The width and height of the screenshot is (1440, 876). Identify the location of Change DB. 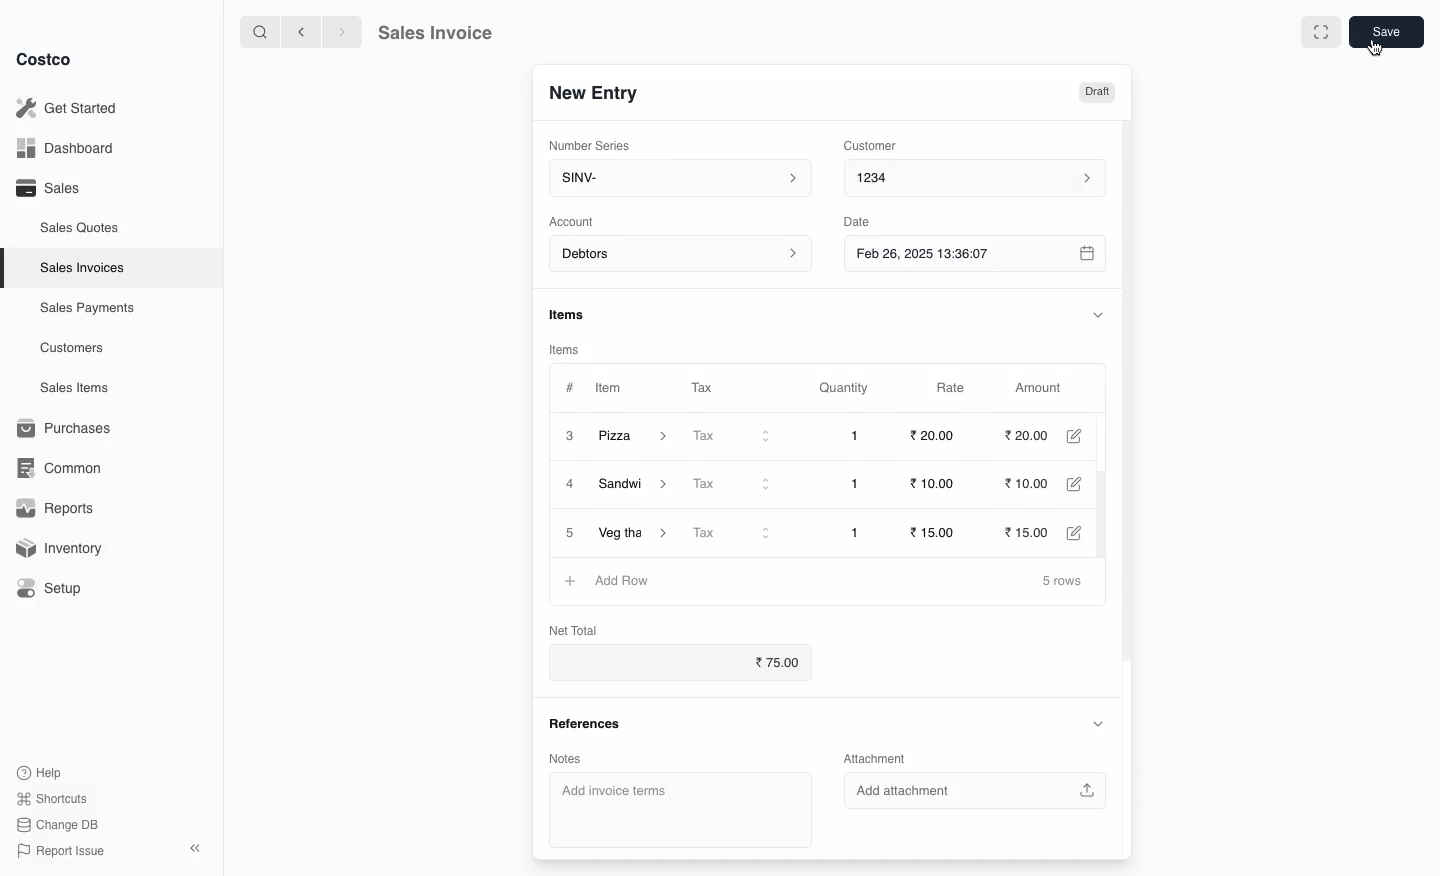
(54, 823).